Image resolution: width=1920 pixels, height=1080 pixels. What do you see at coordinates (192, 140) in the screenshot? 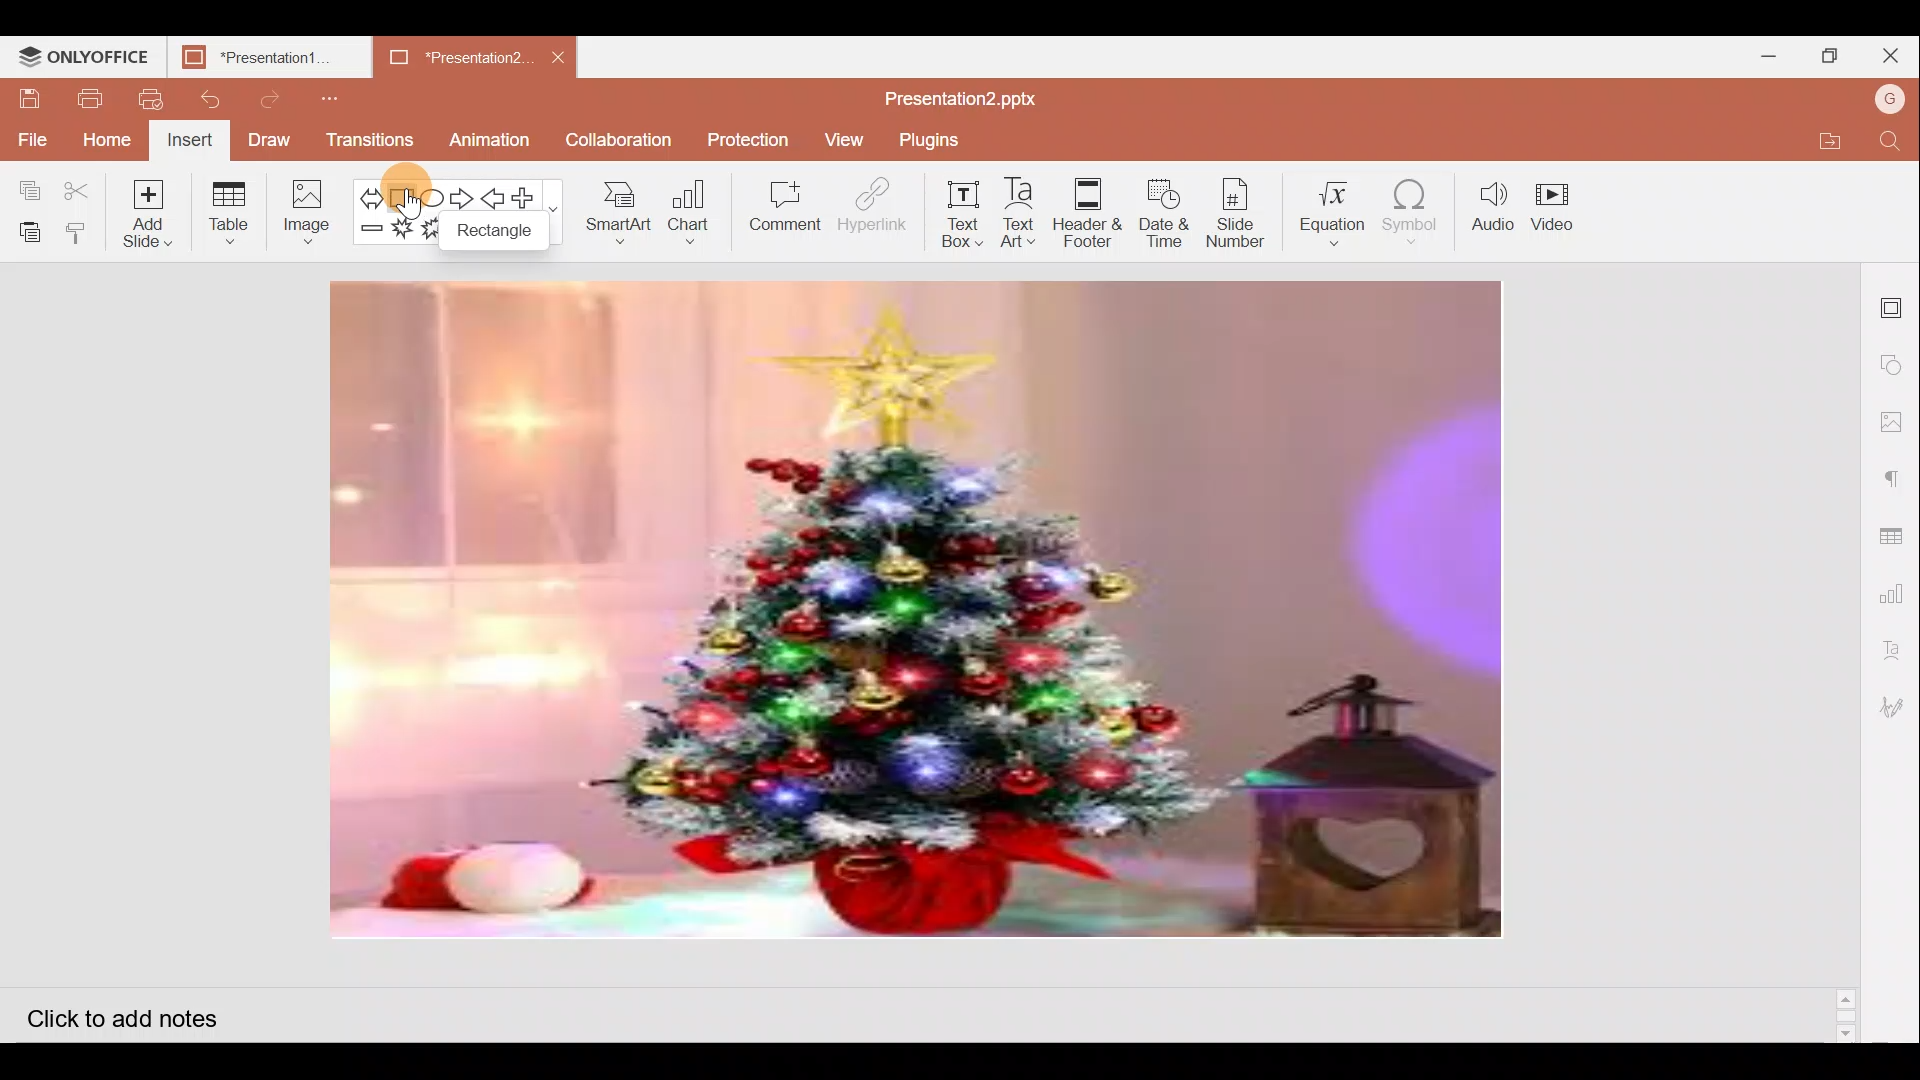
I see `Insert` at bounding box center [192, 140].